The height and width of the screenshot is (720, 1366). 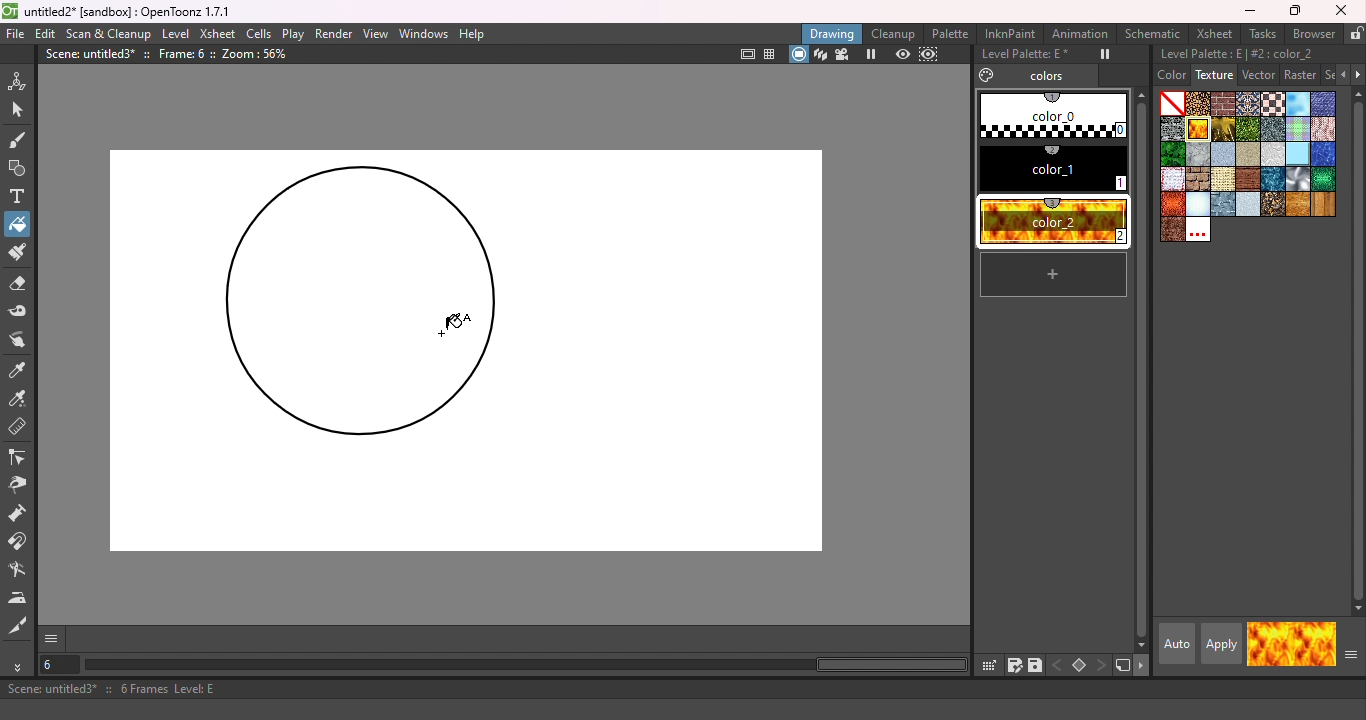 What do you see at coordinates (1213, 74) in the screenshot?
I see `Texture` at bounding box center [1213, 74].